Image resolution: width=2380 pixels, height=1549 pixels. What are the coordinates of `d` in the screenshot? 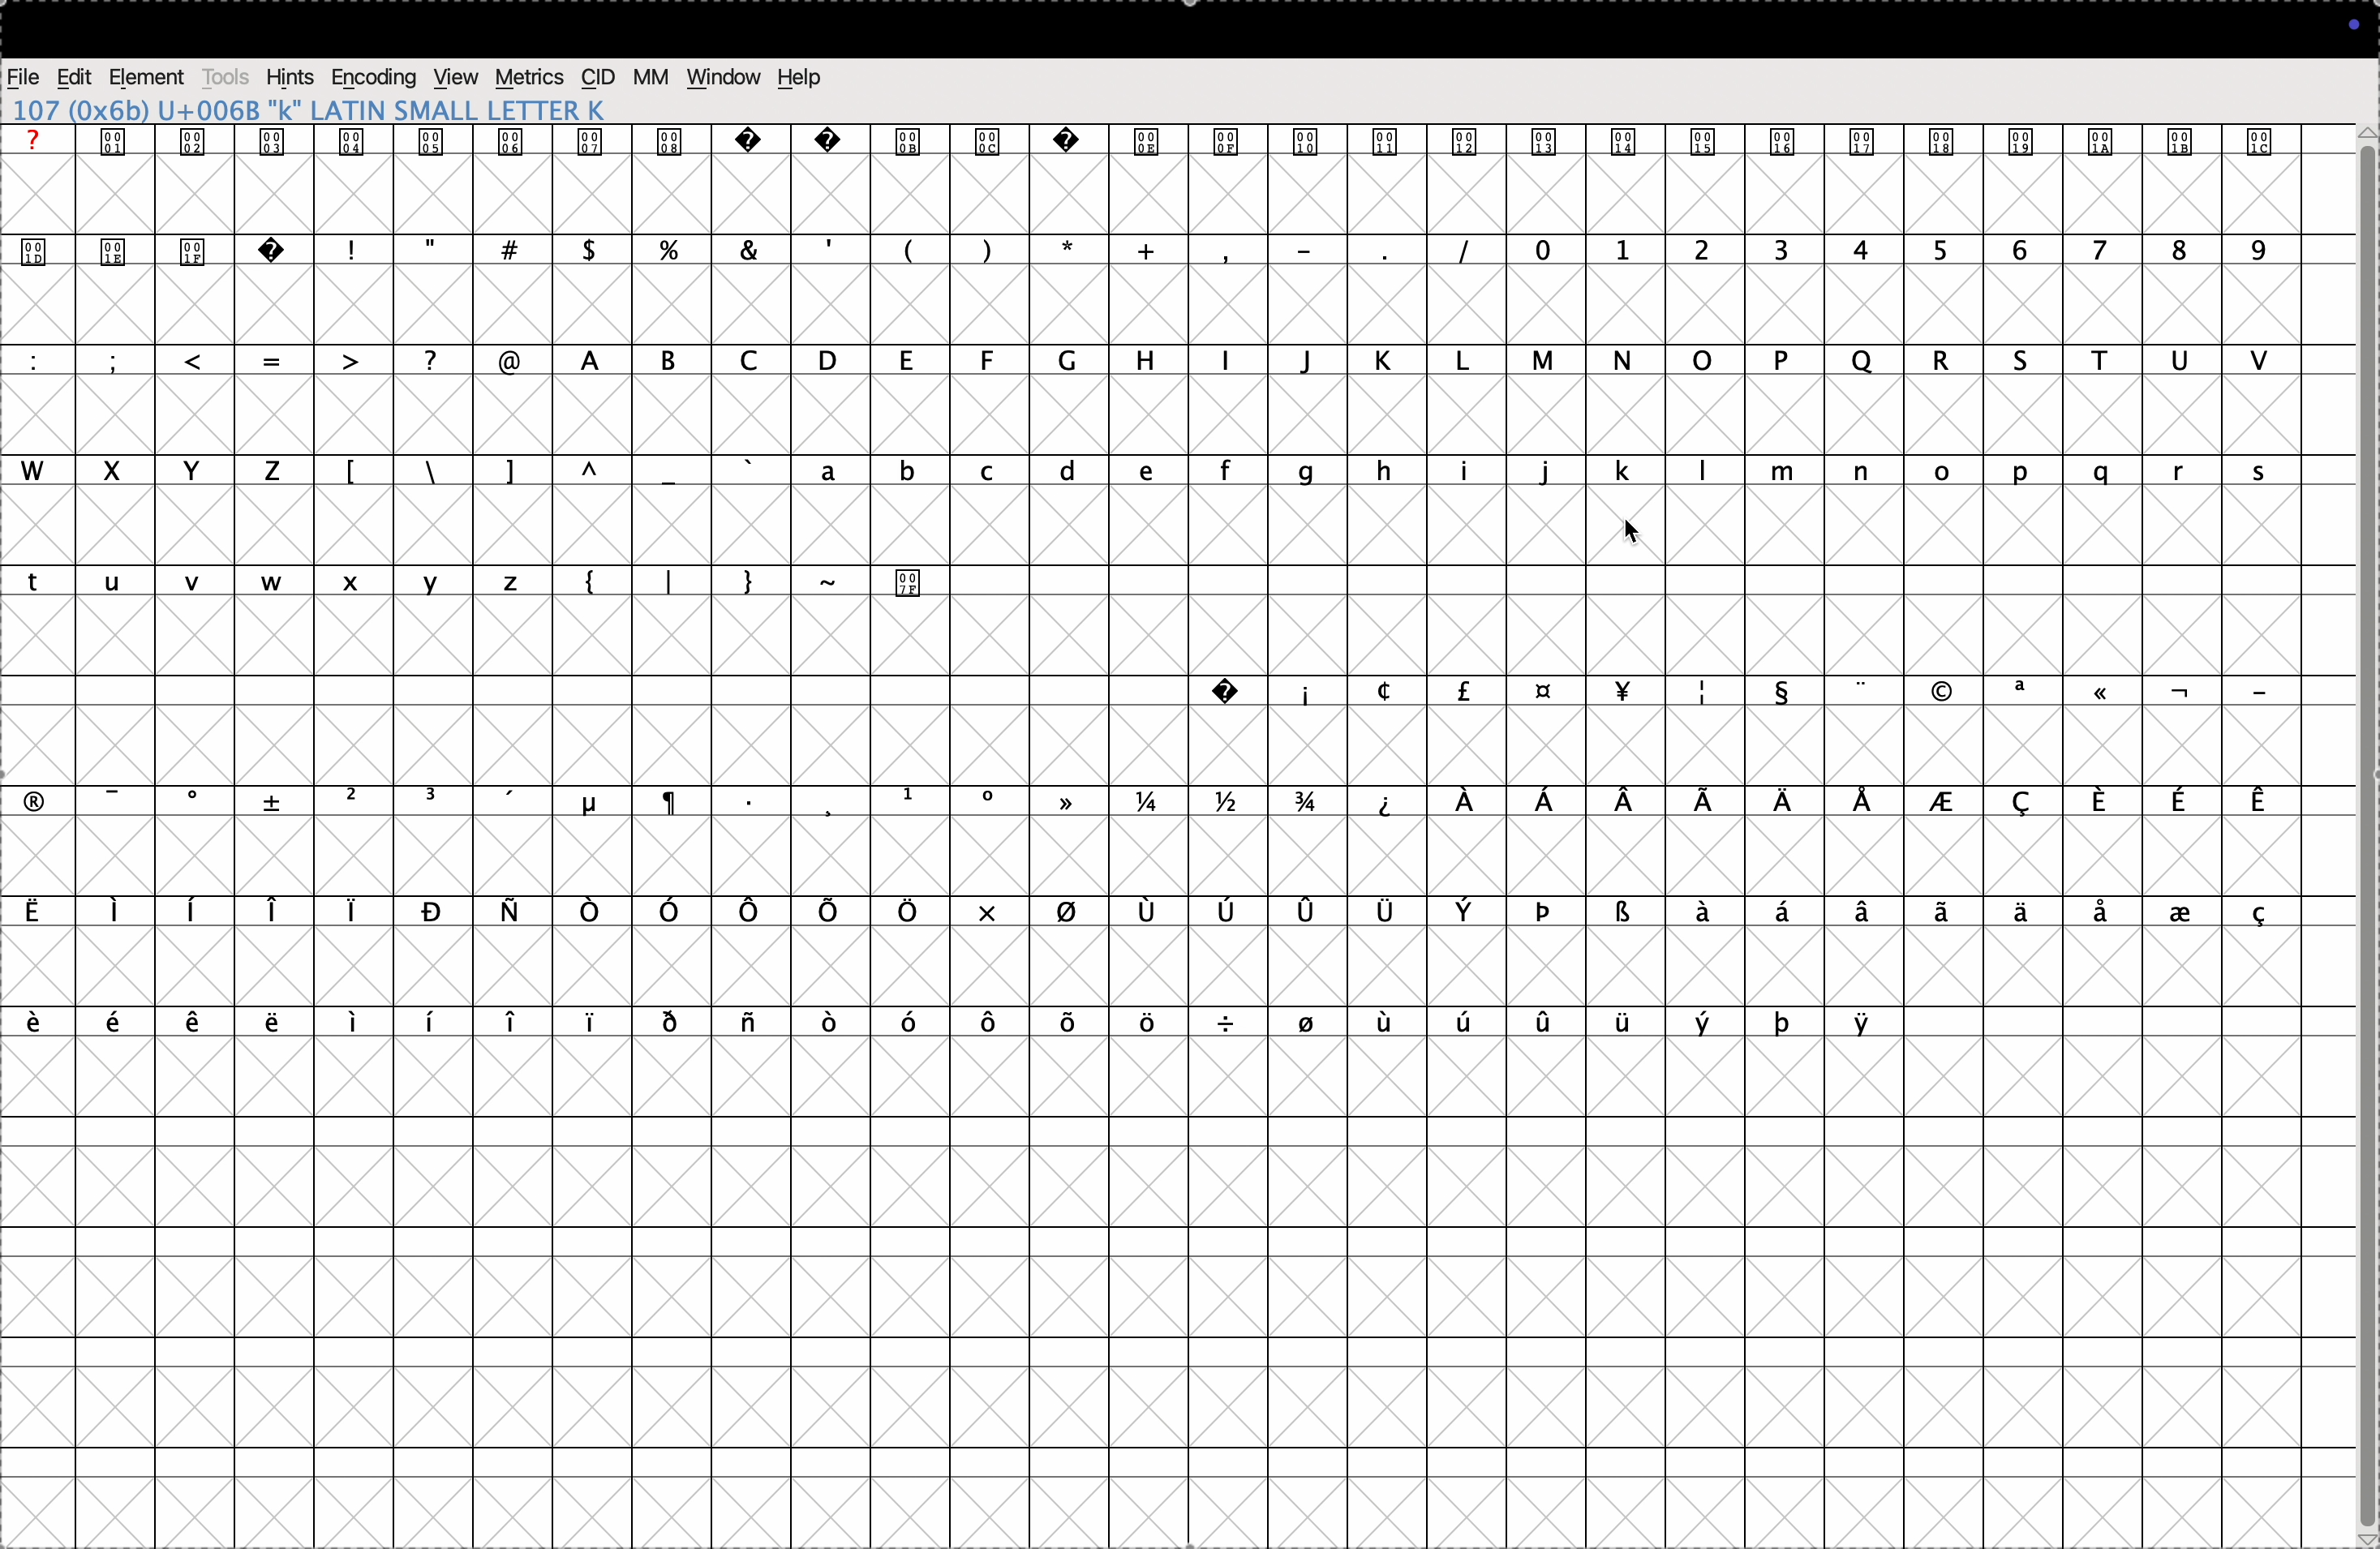 It's located at (1067, 472).